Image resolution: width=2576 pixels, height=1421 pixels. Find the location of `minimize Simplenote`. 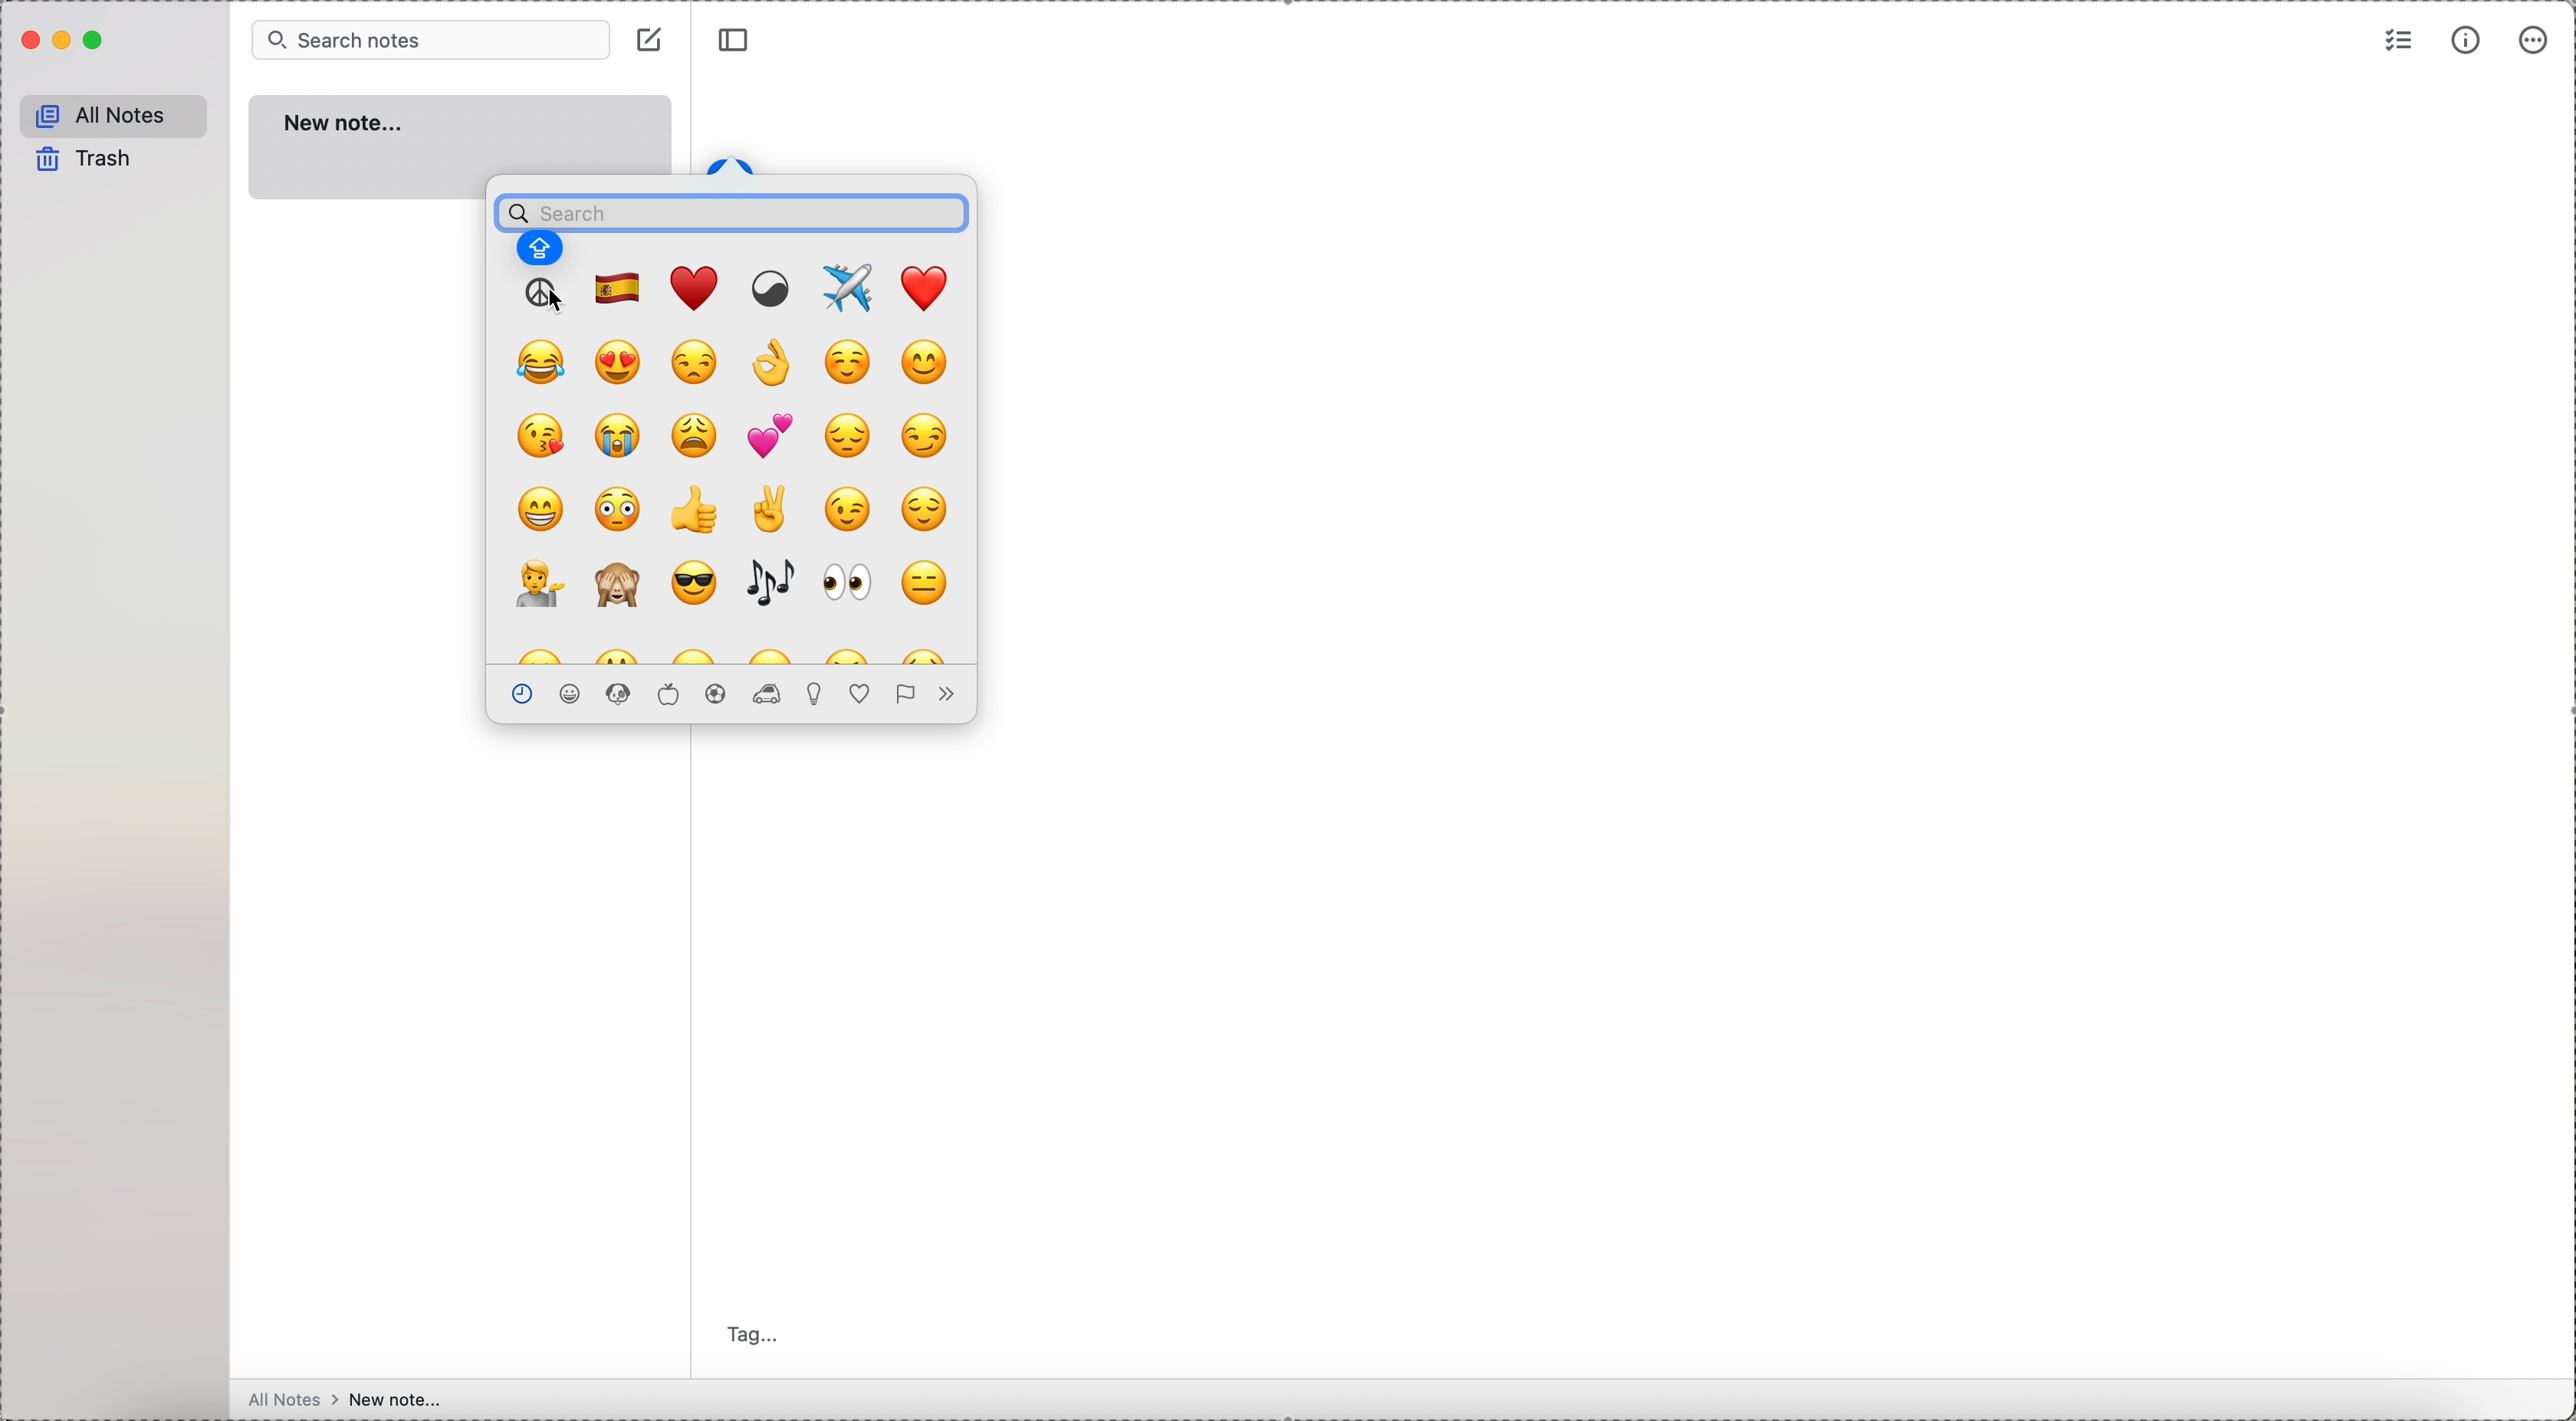

minimize Simplenote is located at coordinates (63, 44).